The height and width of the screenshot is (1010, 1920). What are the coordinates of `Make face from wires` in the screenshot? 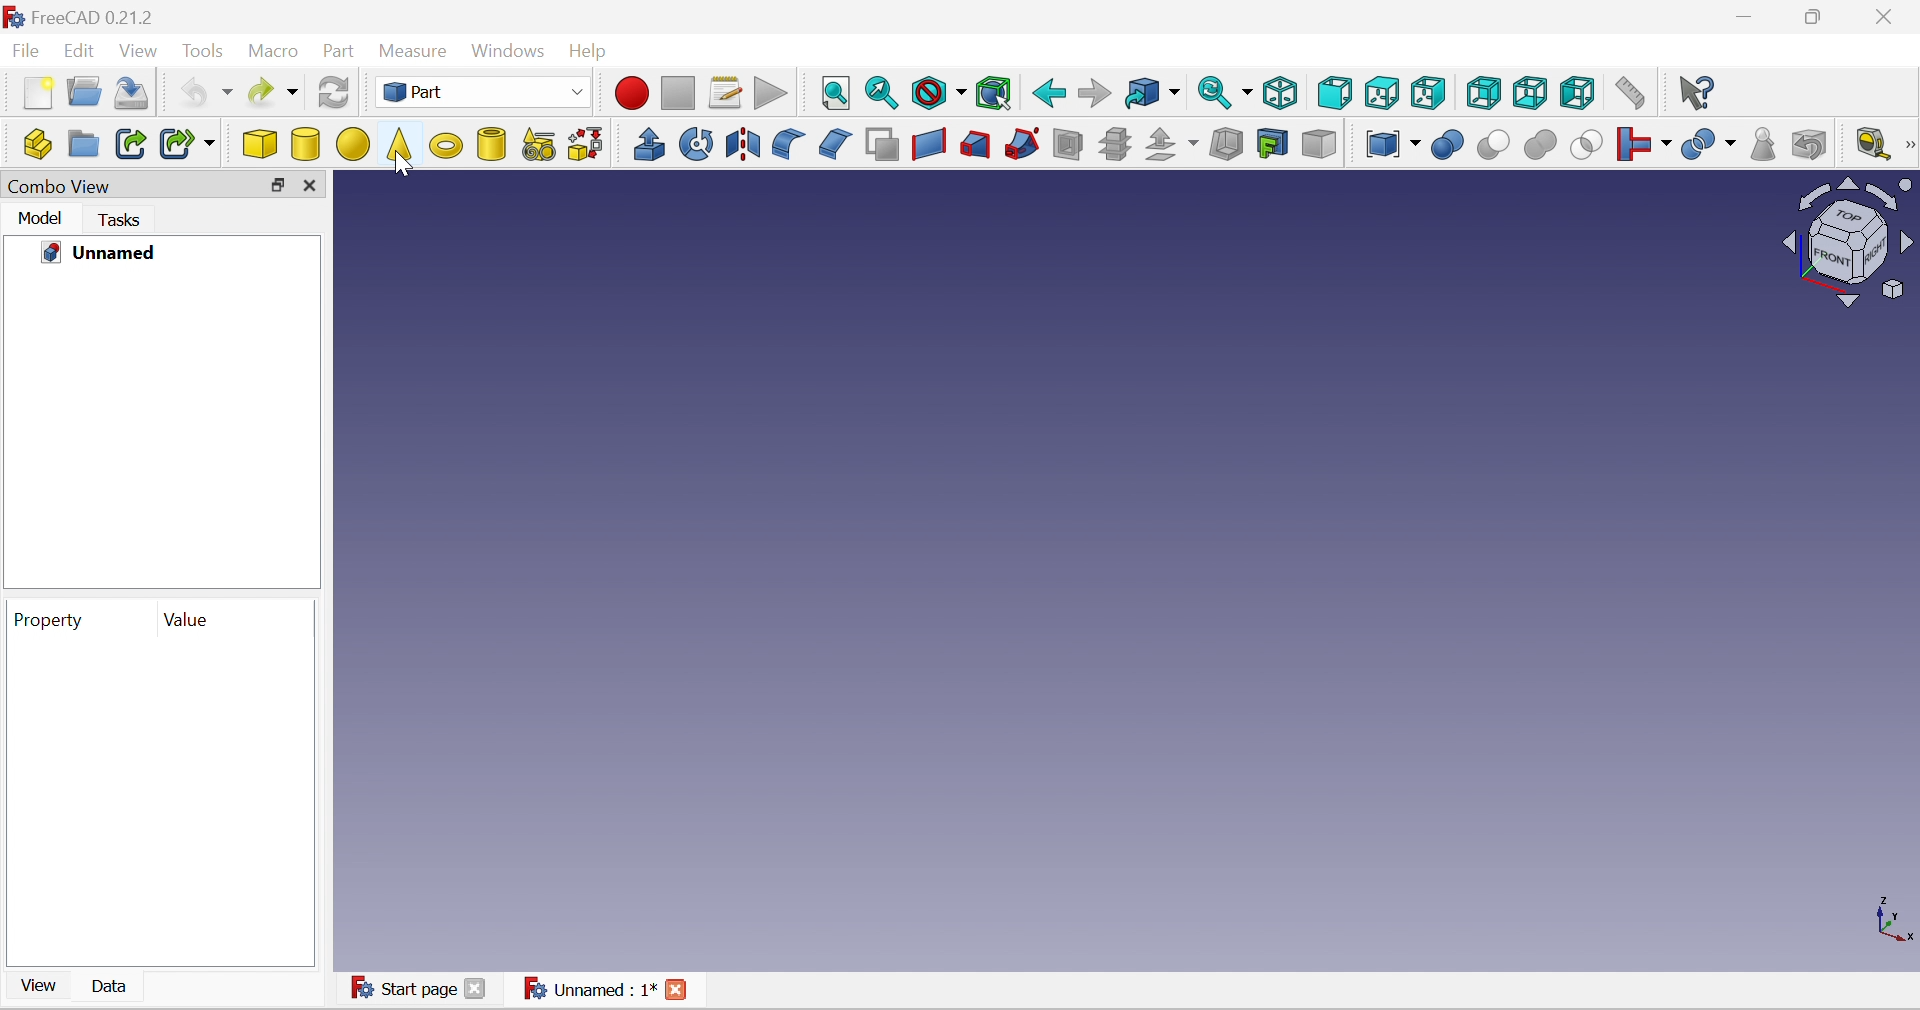 It's located at (880, 145).